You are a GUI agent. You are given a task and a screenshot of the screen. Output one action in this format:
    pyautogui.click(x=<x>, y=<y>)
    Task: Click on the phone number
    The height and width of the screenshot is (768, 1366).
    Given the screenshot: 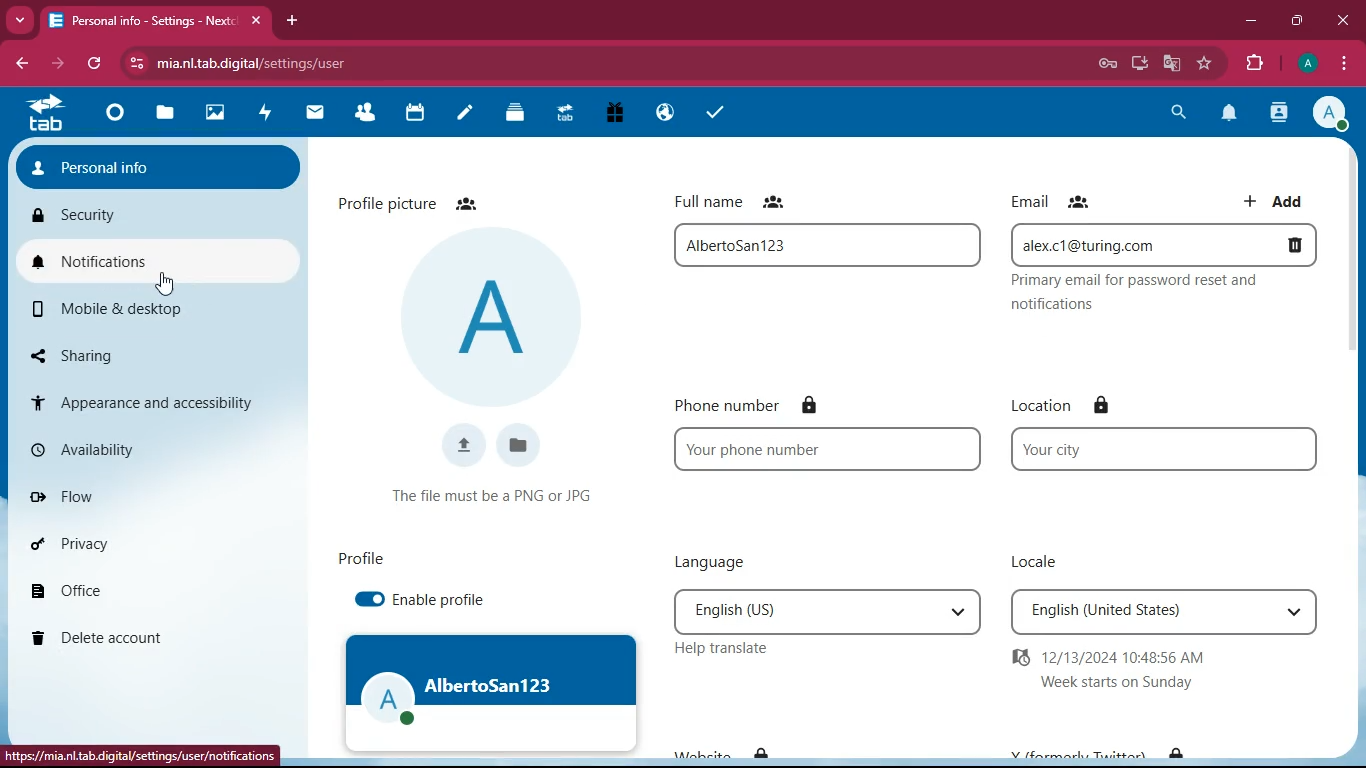 What is the action you would take?
    pyautogui.click(x=722, y=404)
    